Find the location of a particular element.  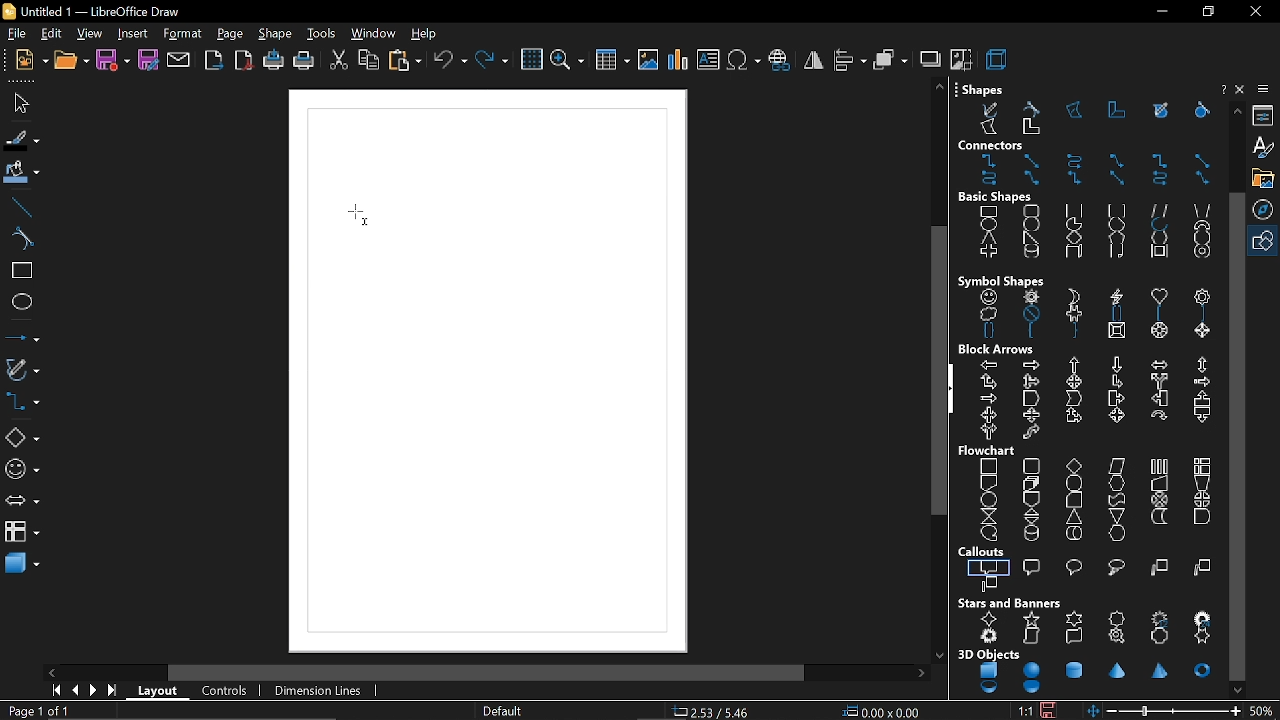

go to first page is located at coordinates (53, 692).